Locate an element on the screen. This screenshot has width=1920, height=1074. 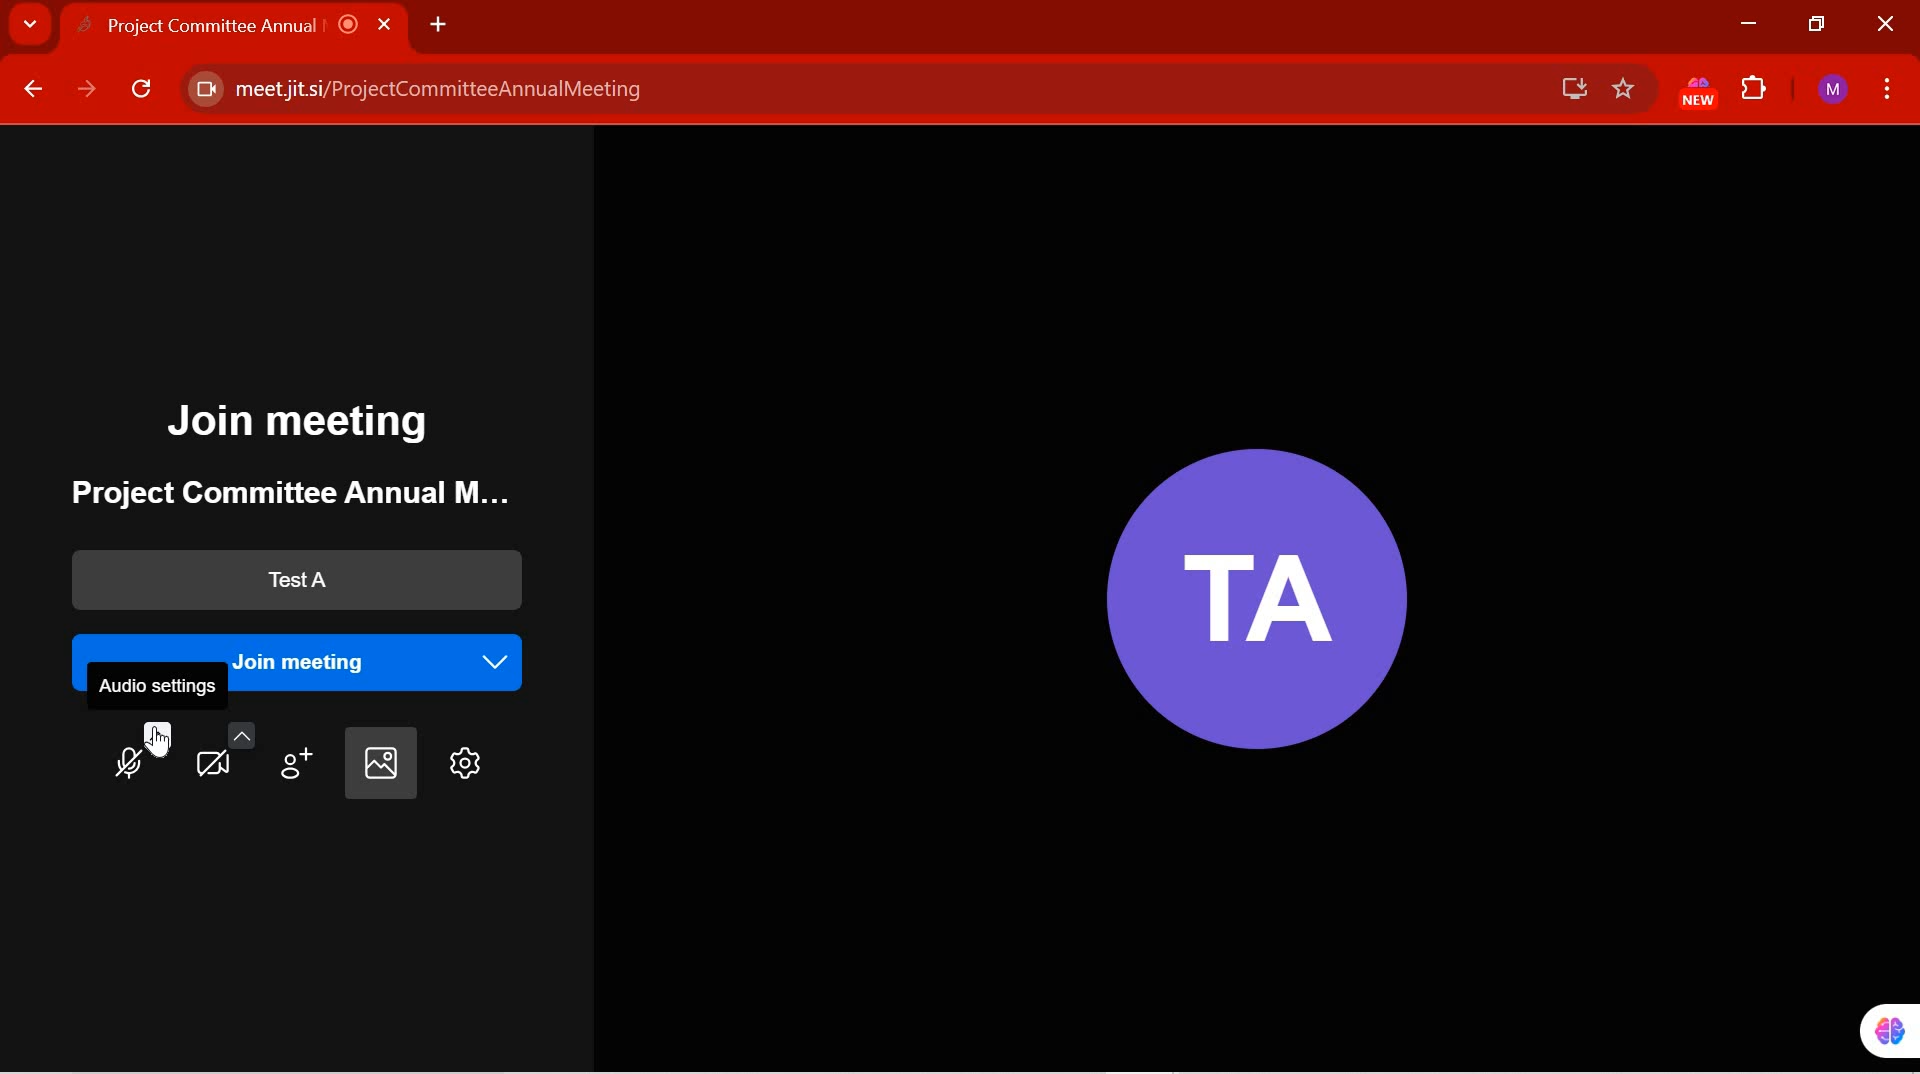
Microphone is located at coordinates (142, 754).